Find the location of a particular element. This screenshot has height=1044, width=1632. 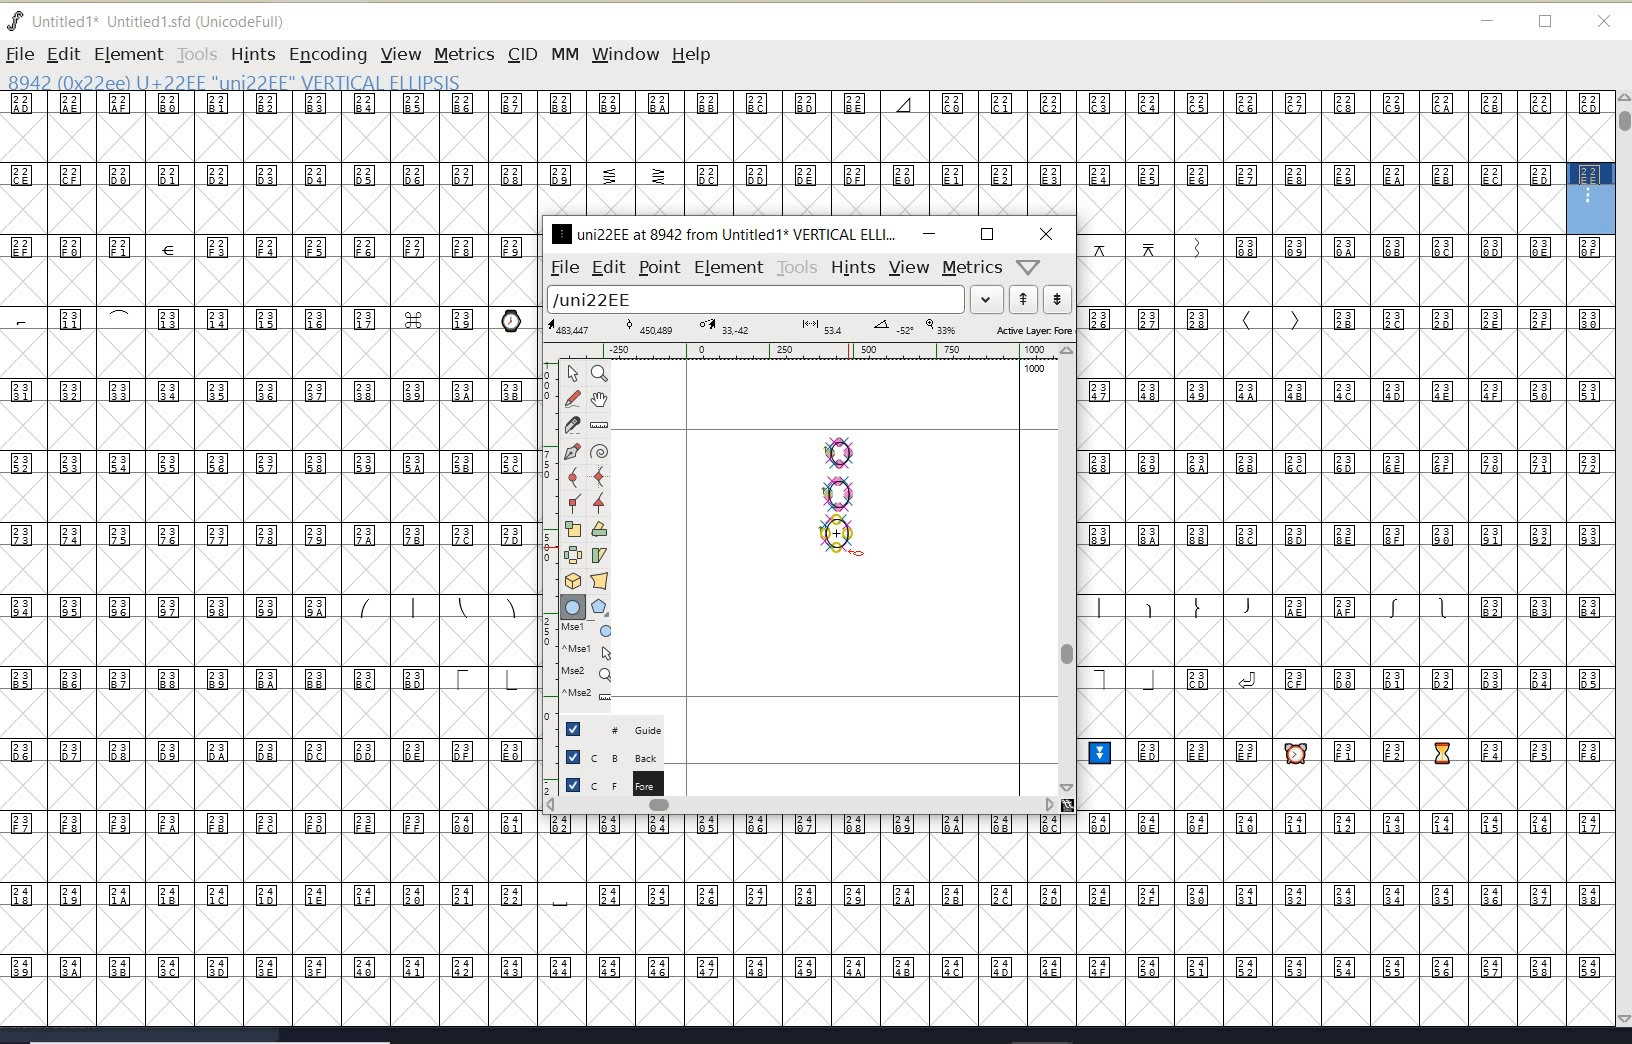

add a curve point is located at coordinates (577, 477).